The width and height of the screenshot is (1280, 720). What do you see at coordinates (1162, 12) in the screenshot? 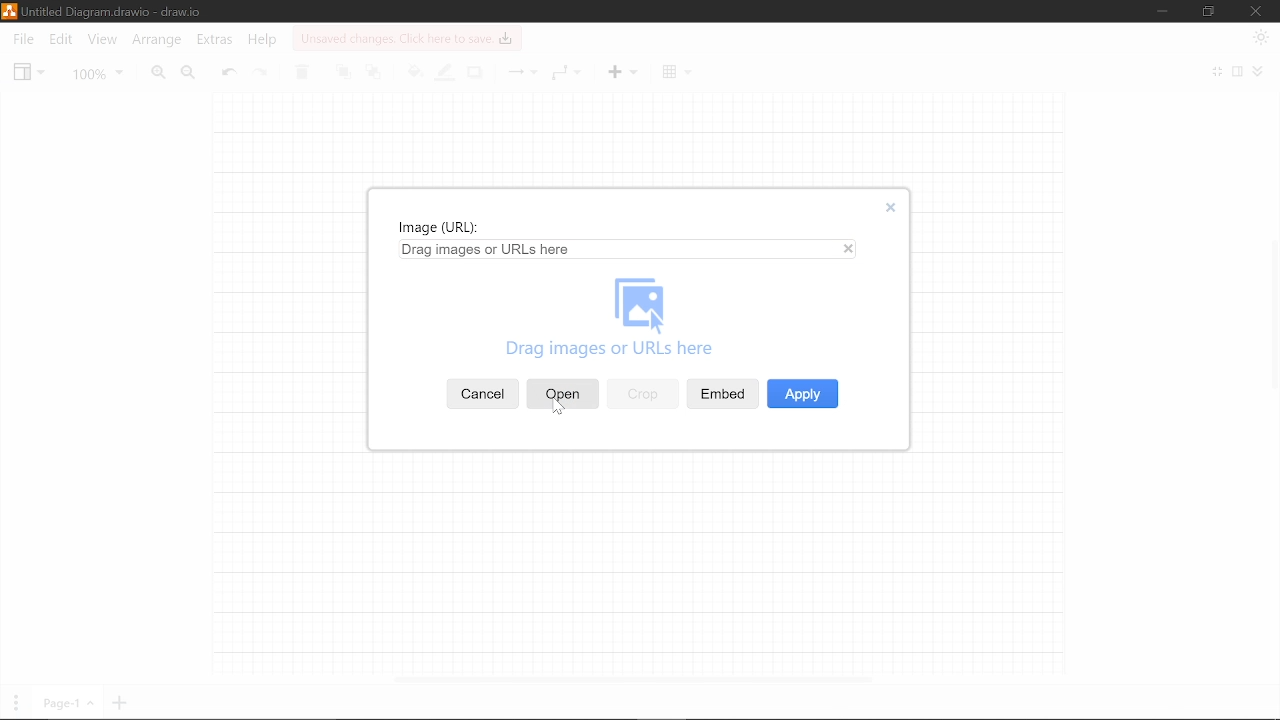
I see `Minimize` at bounding box center [1162, 12].